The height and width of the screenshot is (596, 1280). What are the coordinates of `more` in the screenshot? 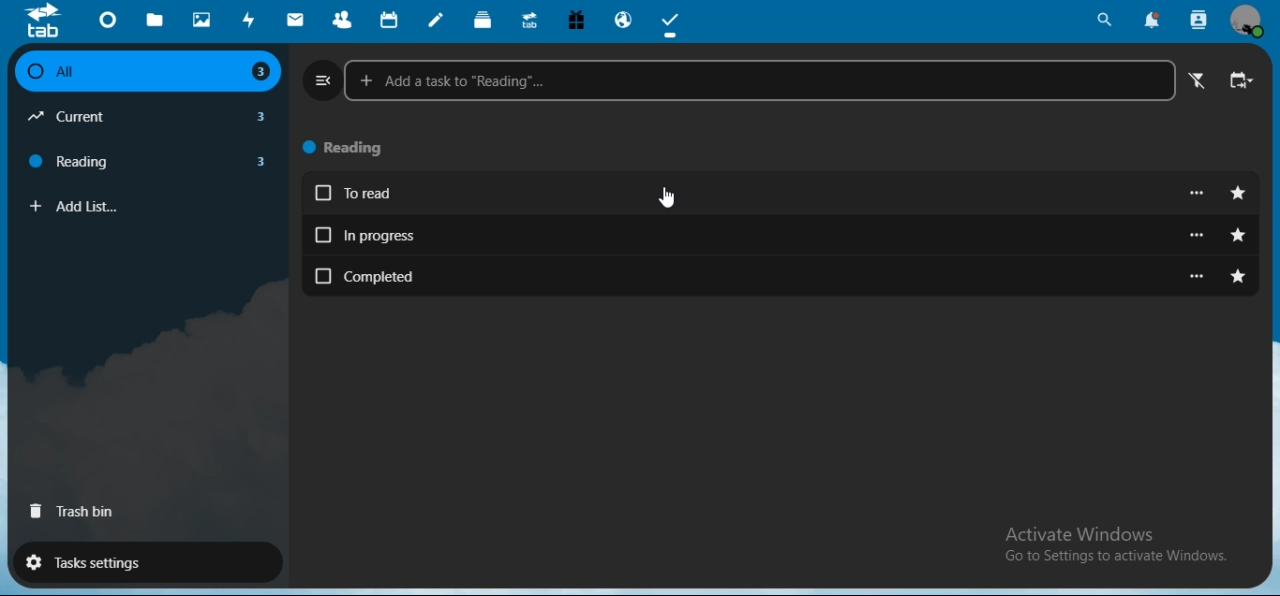 It's located at (1198, 193).